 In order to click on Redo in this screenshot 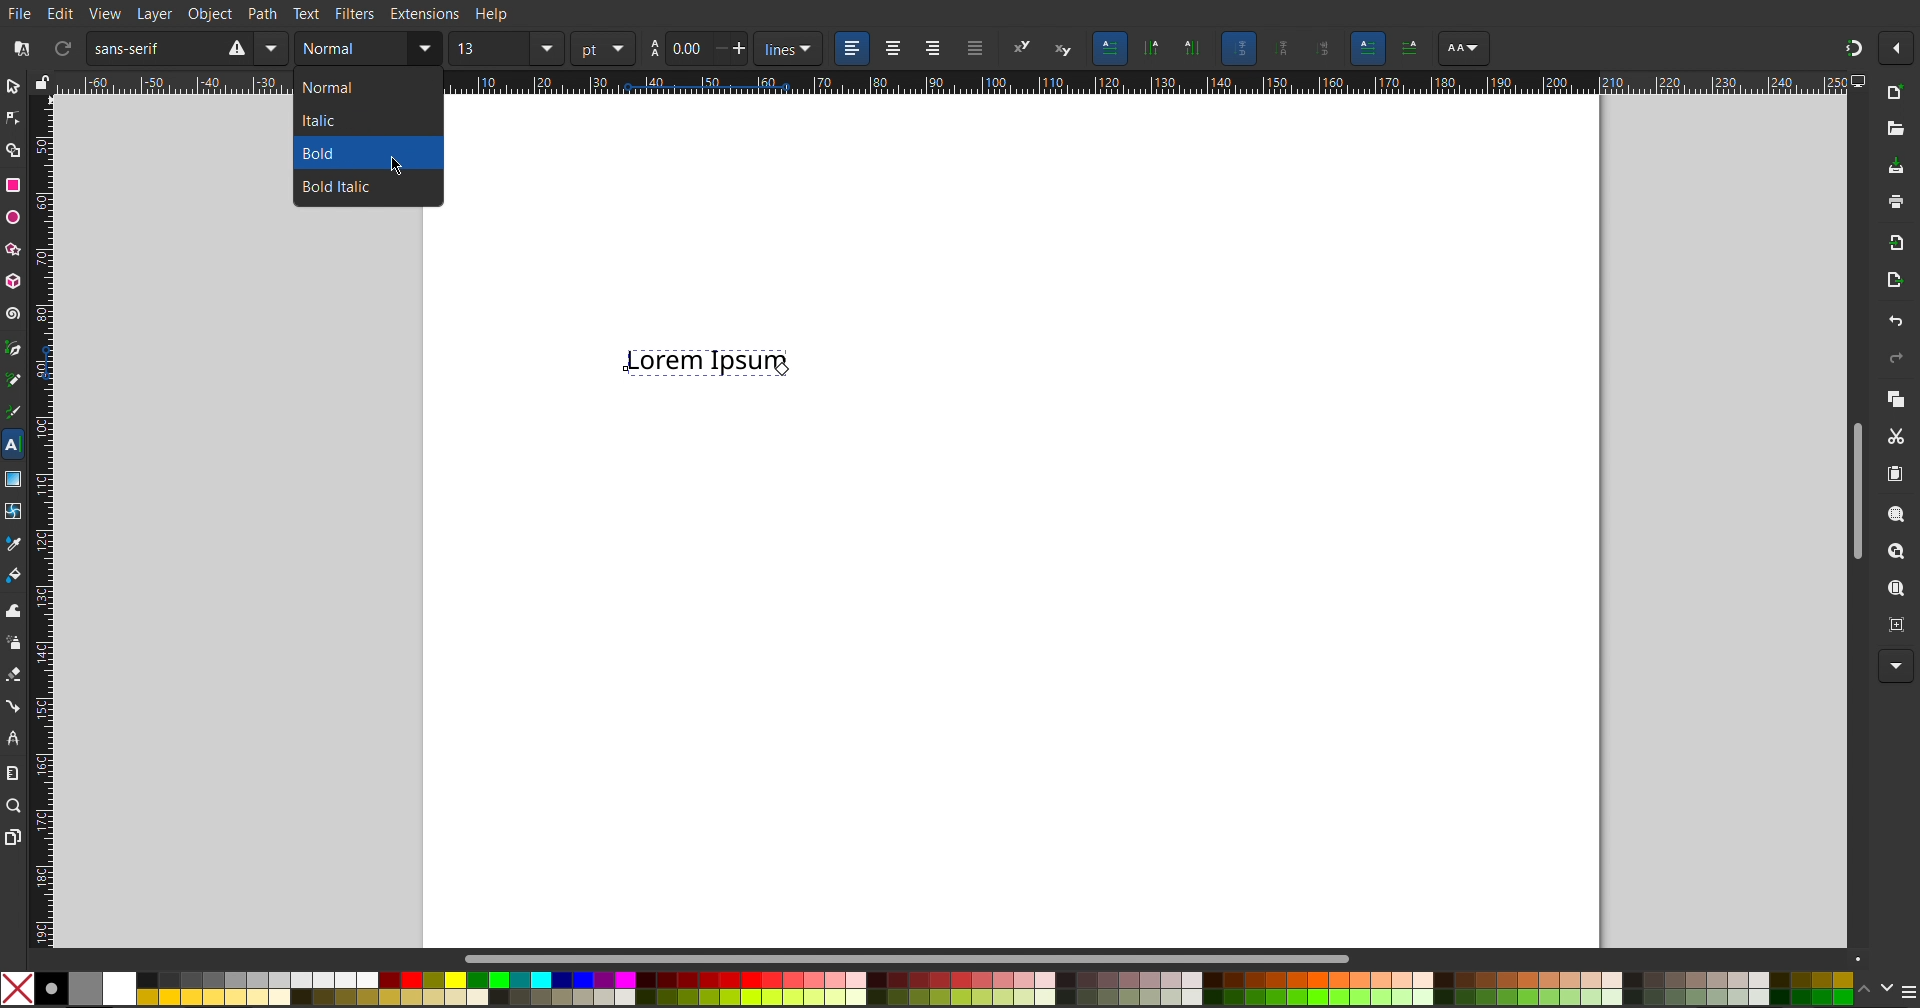, I will do `click(1892, 358)`.